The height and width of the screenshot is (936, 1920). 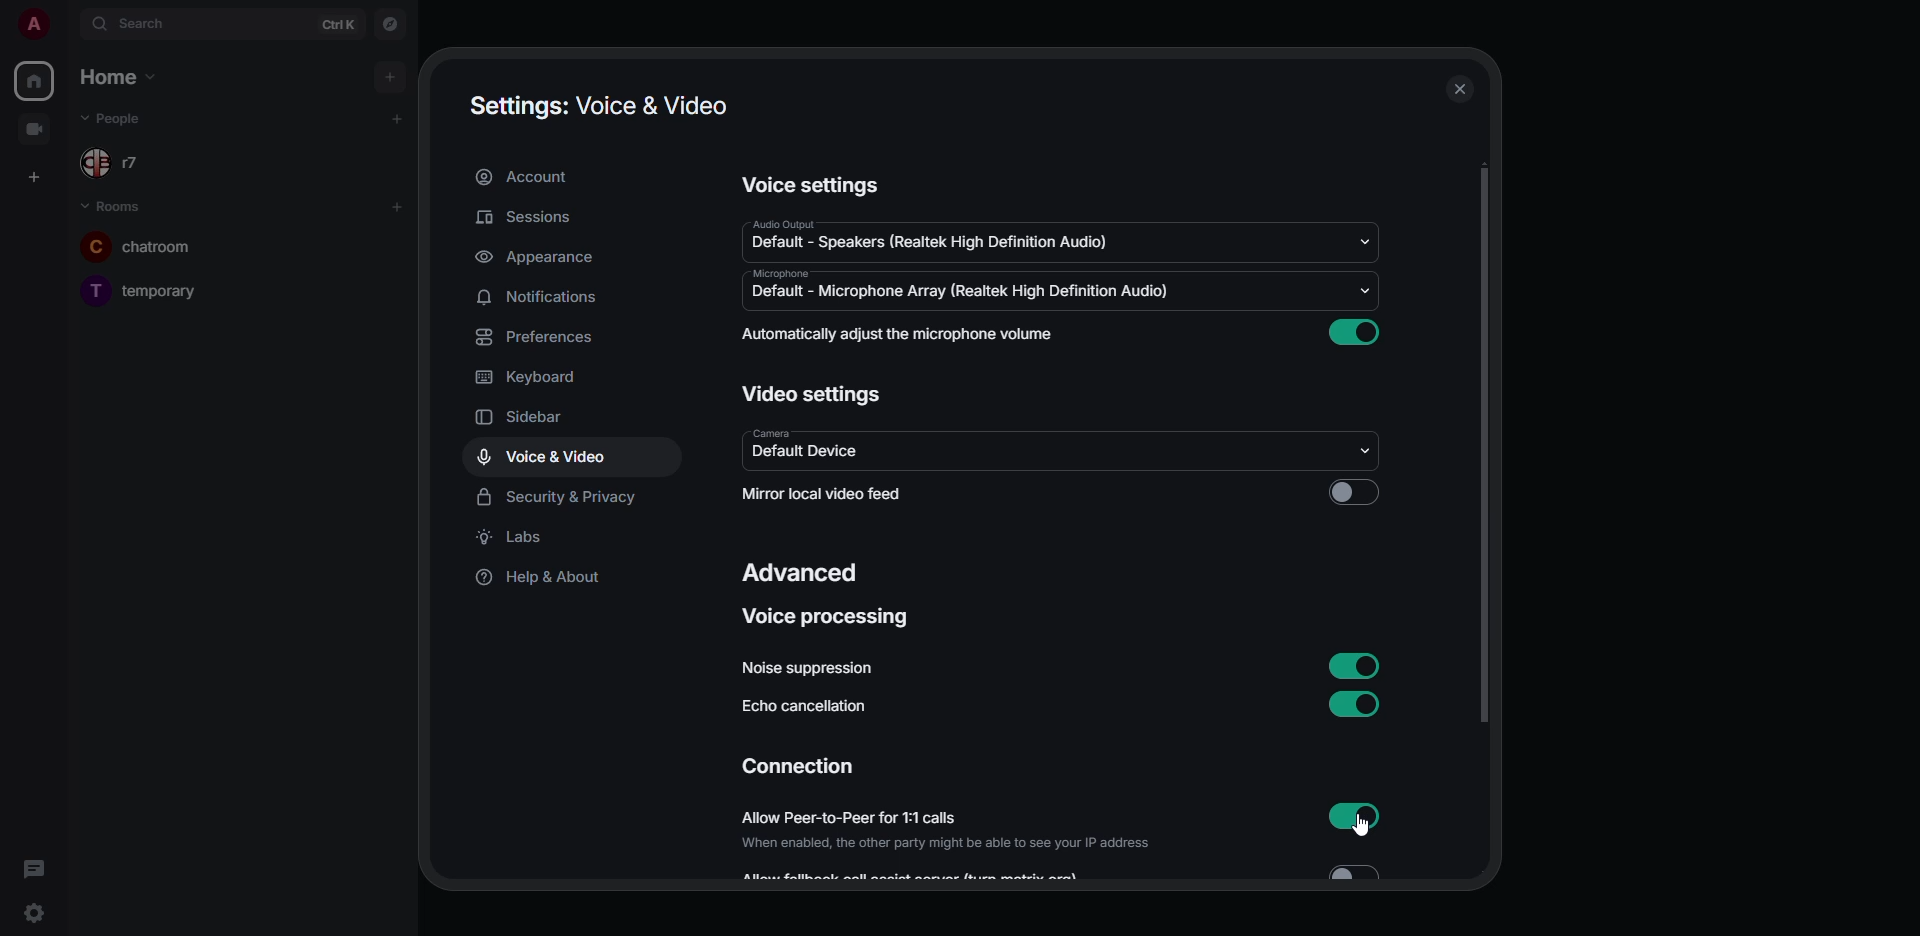 I want to click on audio output, so click(x=784, y=221).